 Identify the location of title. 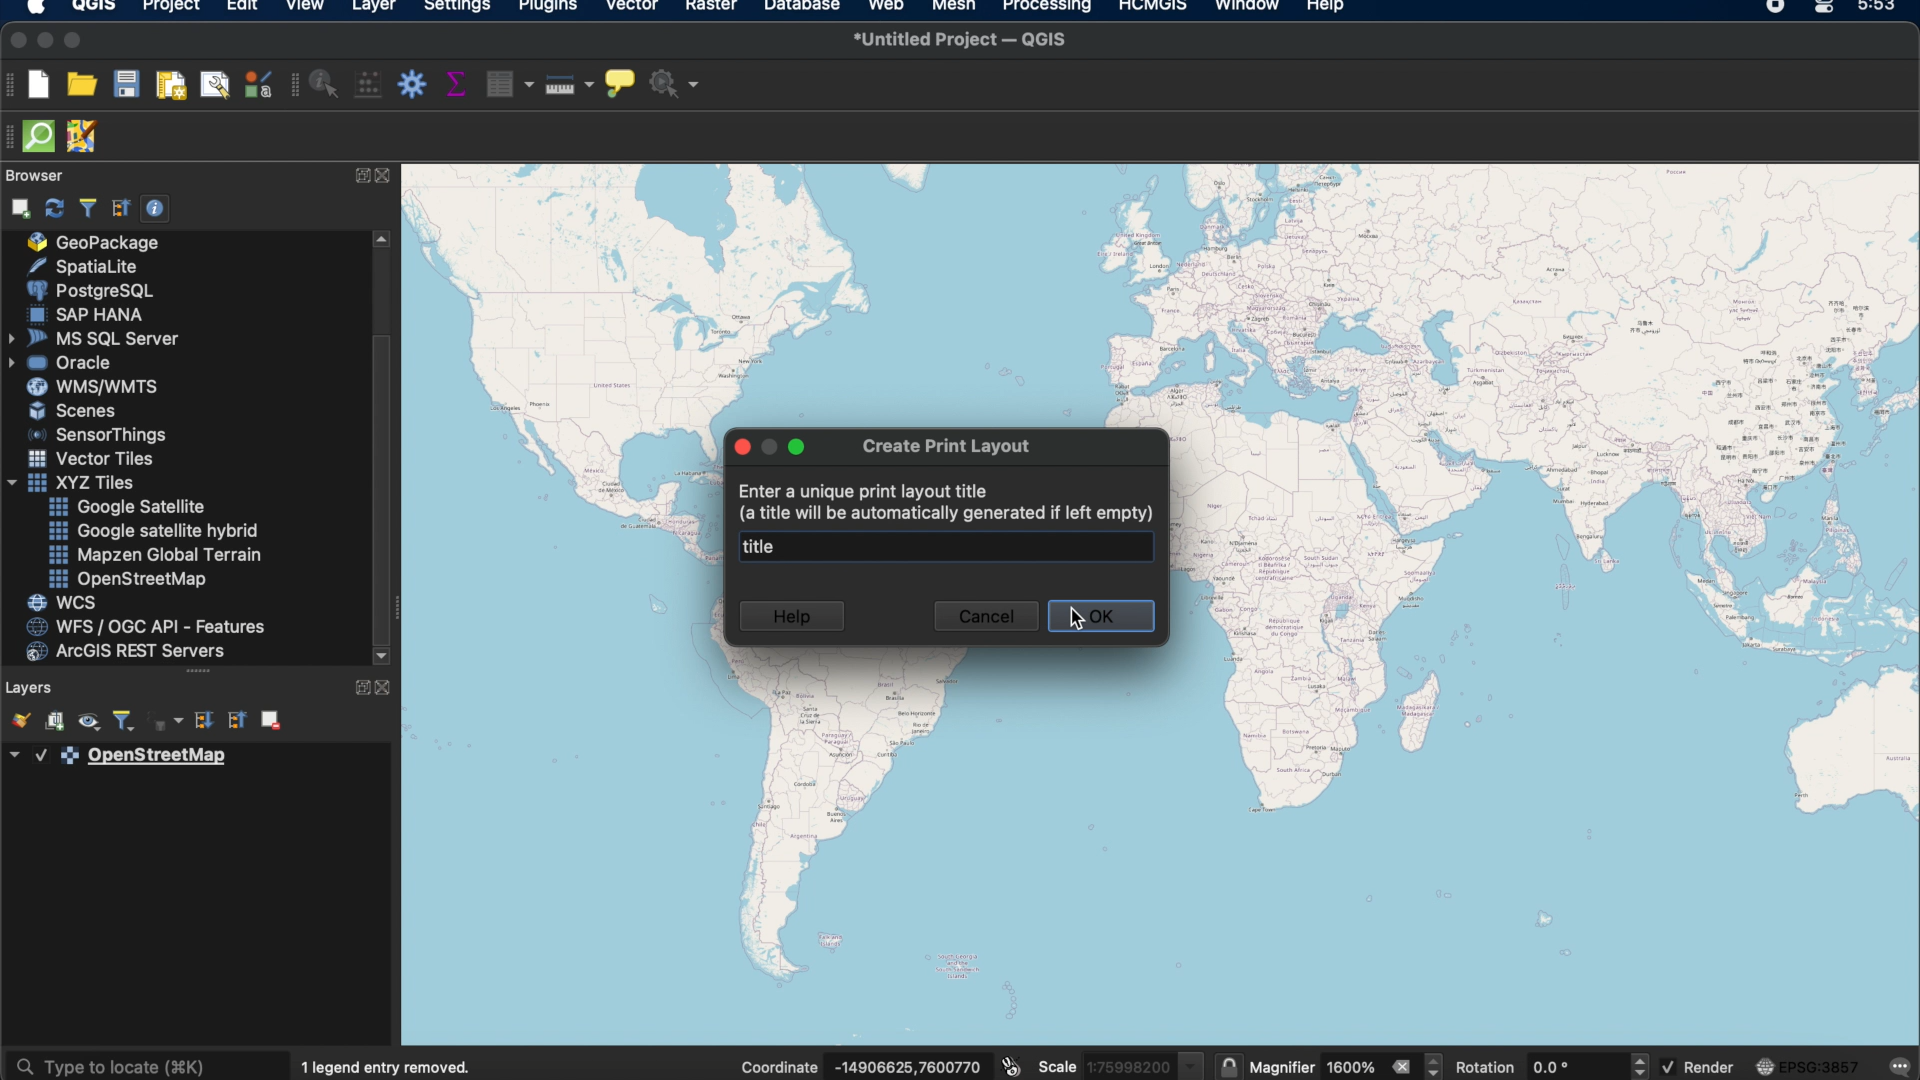
(949, 546).